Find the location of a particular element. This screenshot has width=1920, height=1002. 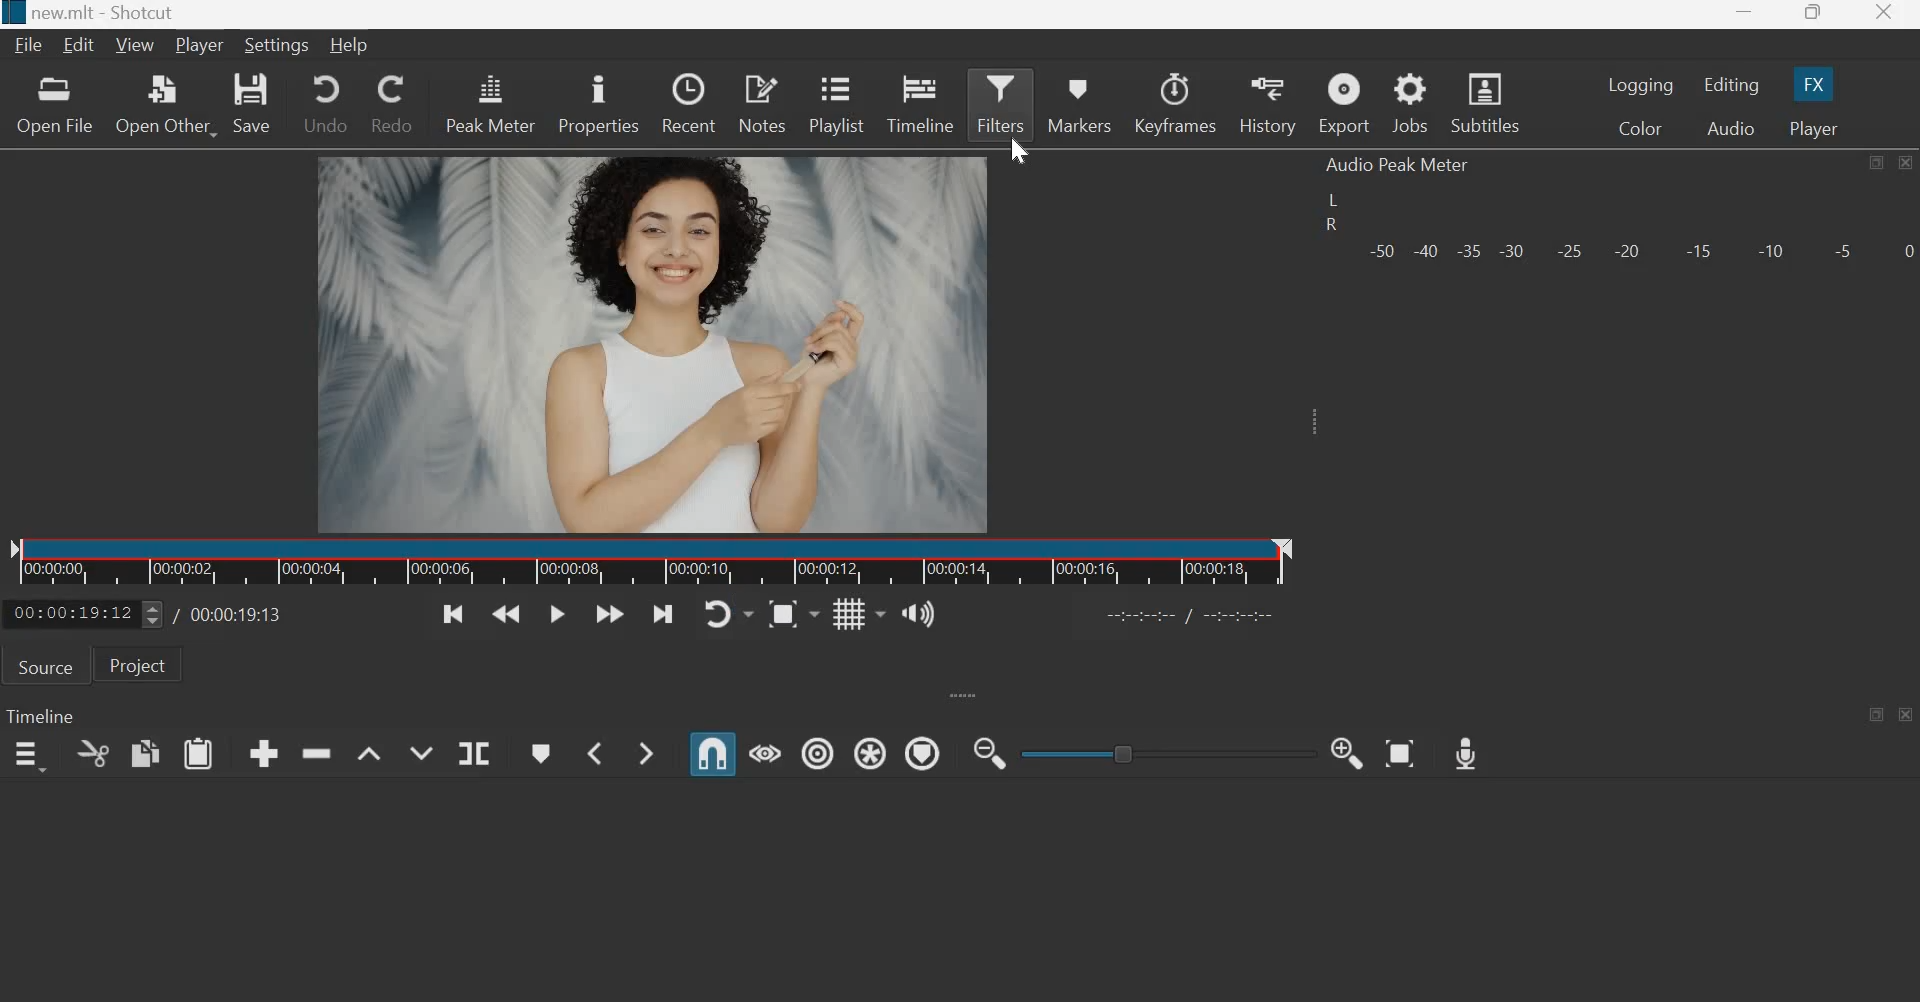

Ripple Markers is located at coordinates (922, 753).